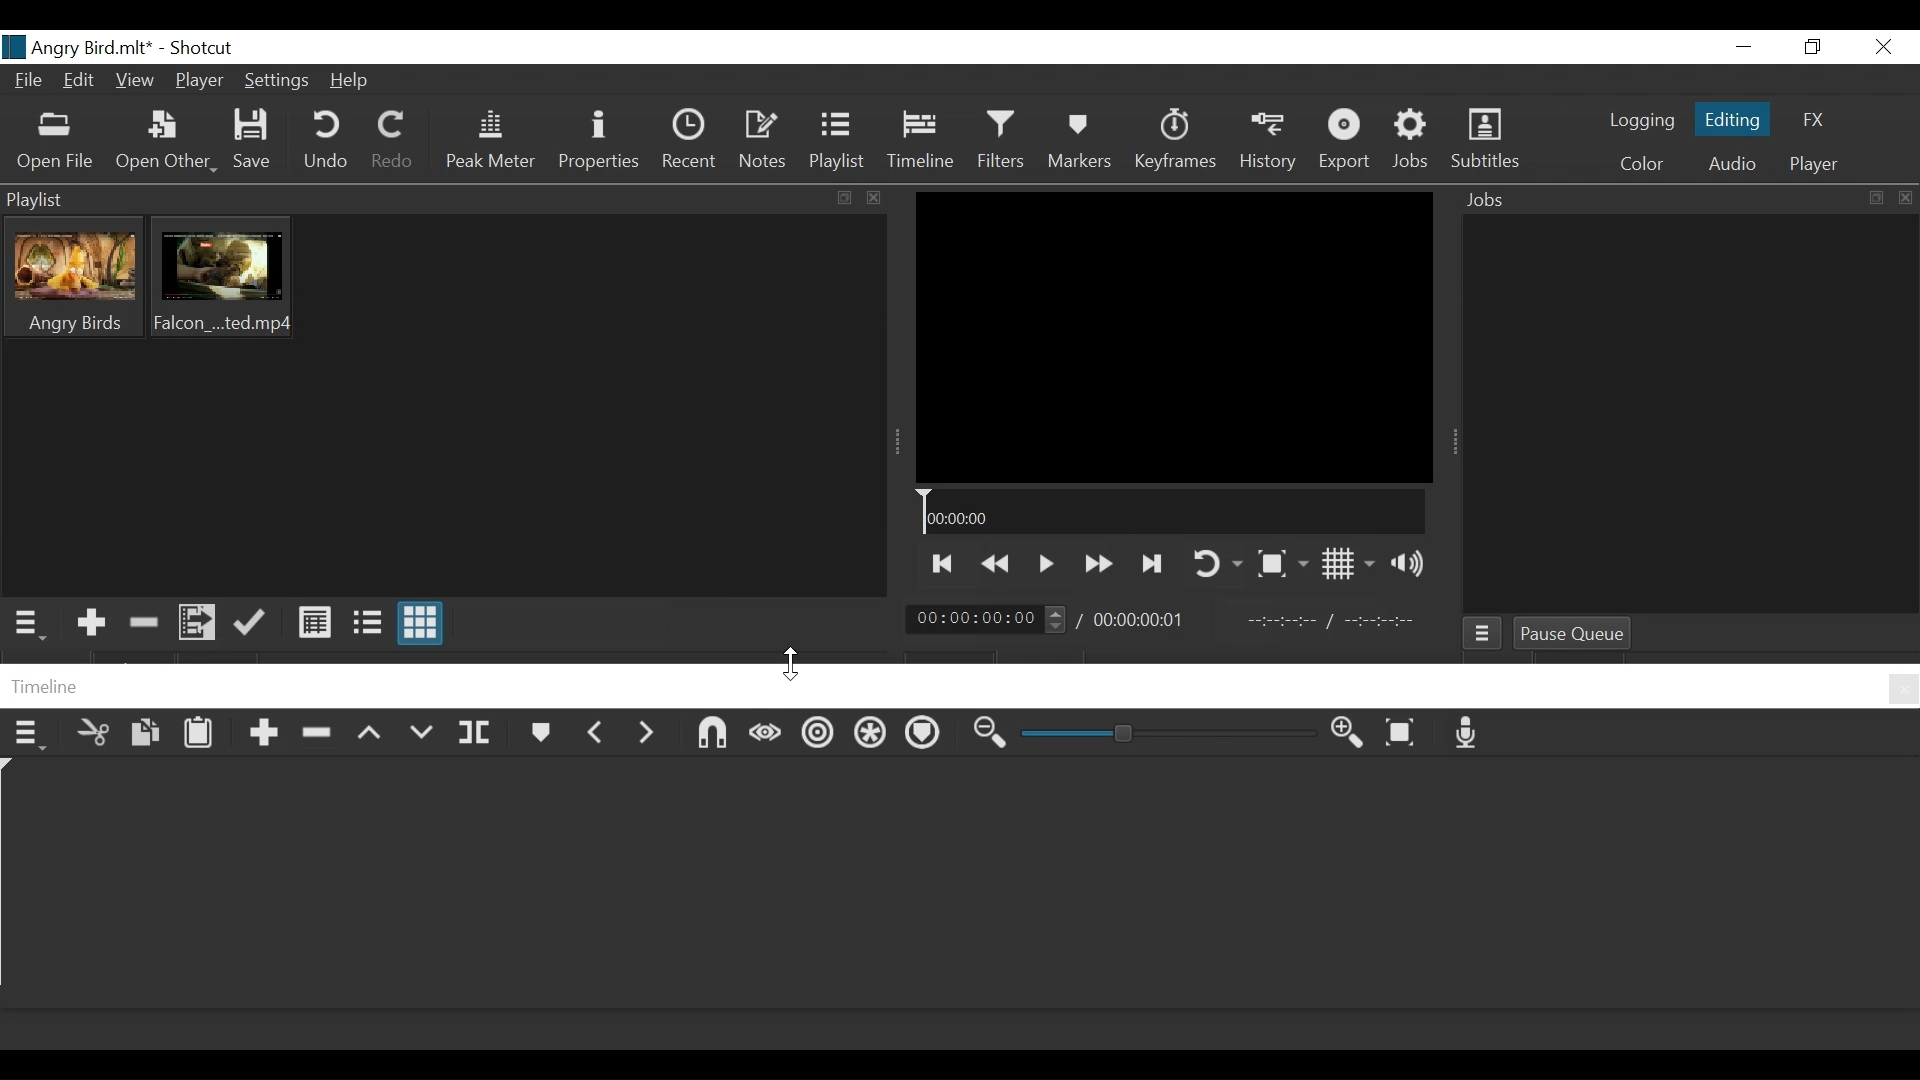 The width and height of the screenshot is (1920, 1080). I want to click on Zoom timeline in, so click(986, 736).